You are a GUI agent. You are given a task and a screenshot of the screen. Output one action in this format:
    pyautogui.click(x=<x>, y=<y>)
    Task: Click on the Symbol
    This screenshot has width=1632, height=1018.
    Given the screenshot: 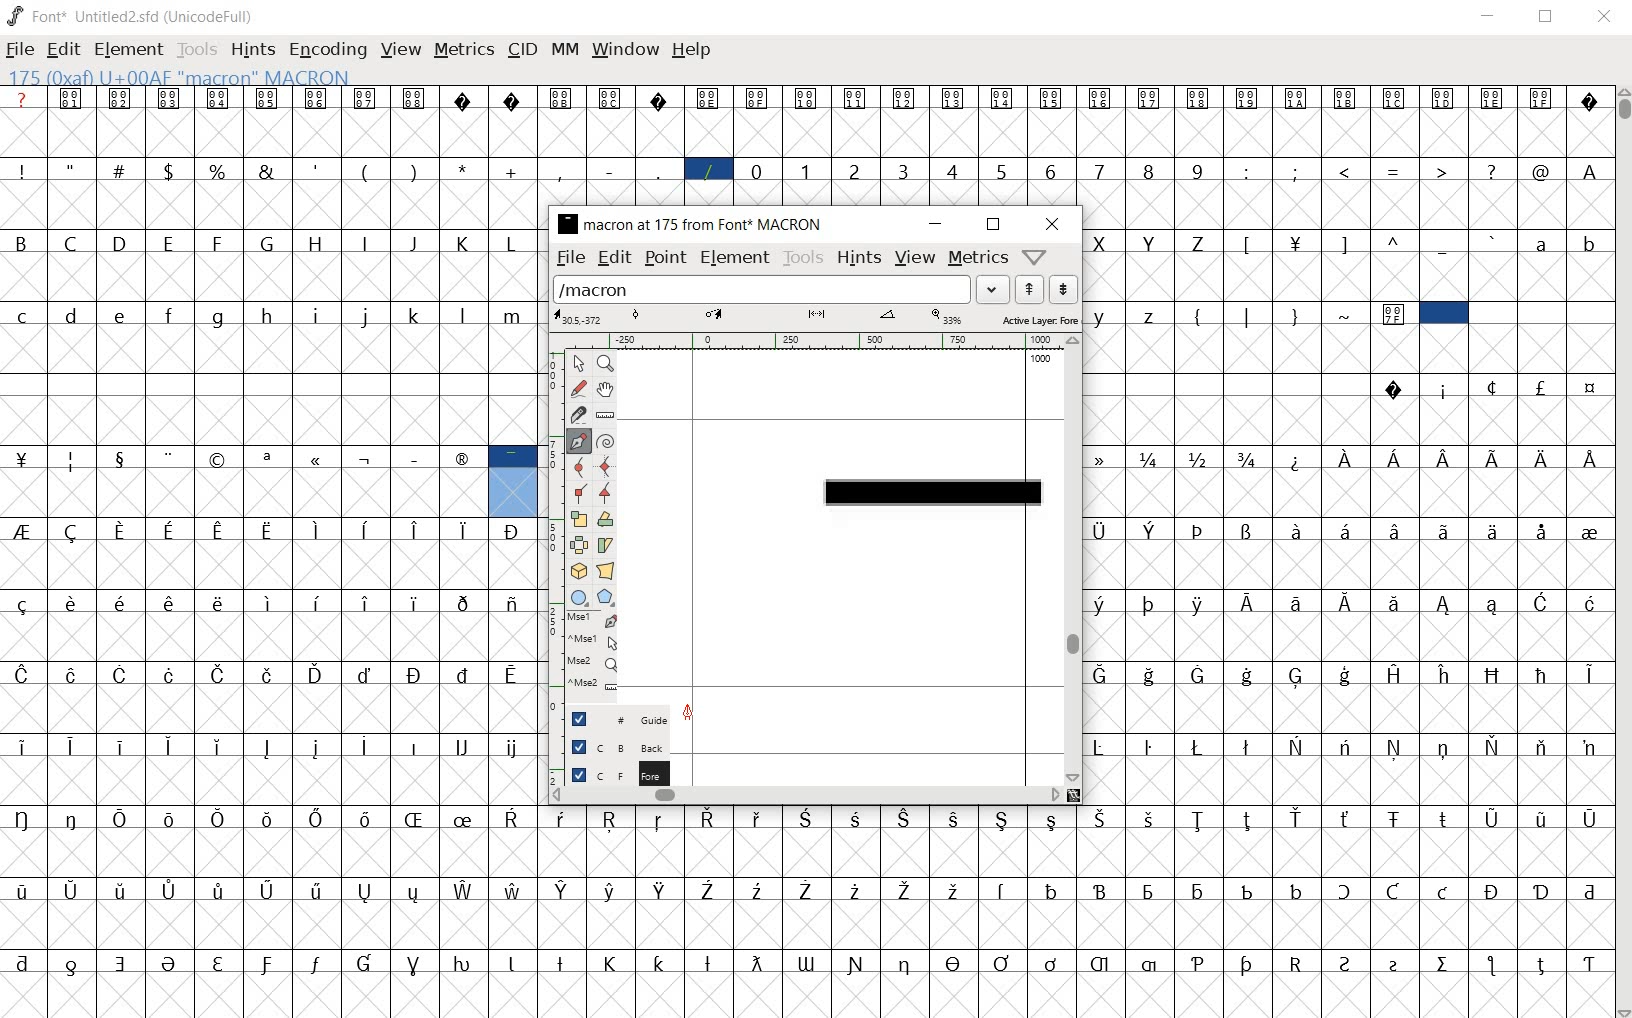 What is the action you would take?
    pyautogui.click(x=1396, y=100)
    